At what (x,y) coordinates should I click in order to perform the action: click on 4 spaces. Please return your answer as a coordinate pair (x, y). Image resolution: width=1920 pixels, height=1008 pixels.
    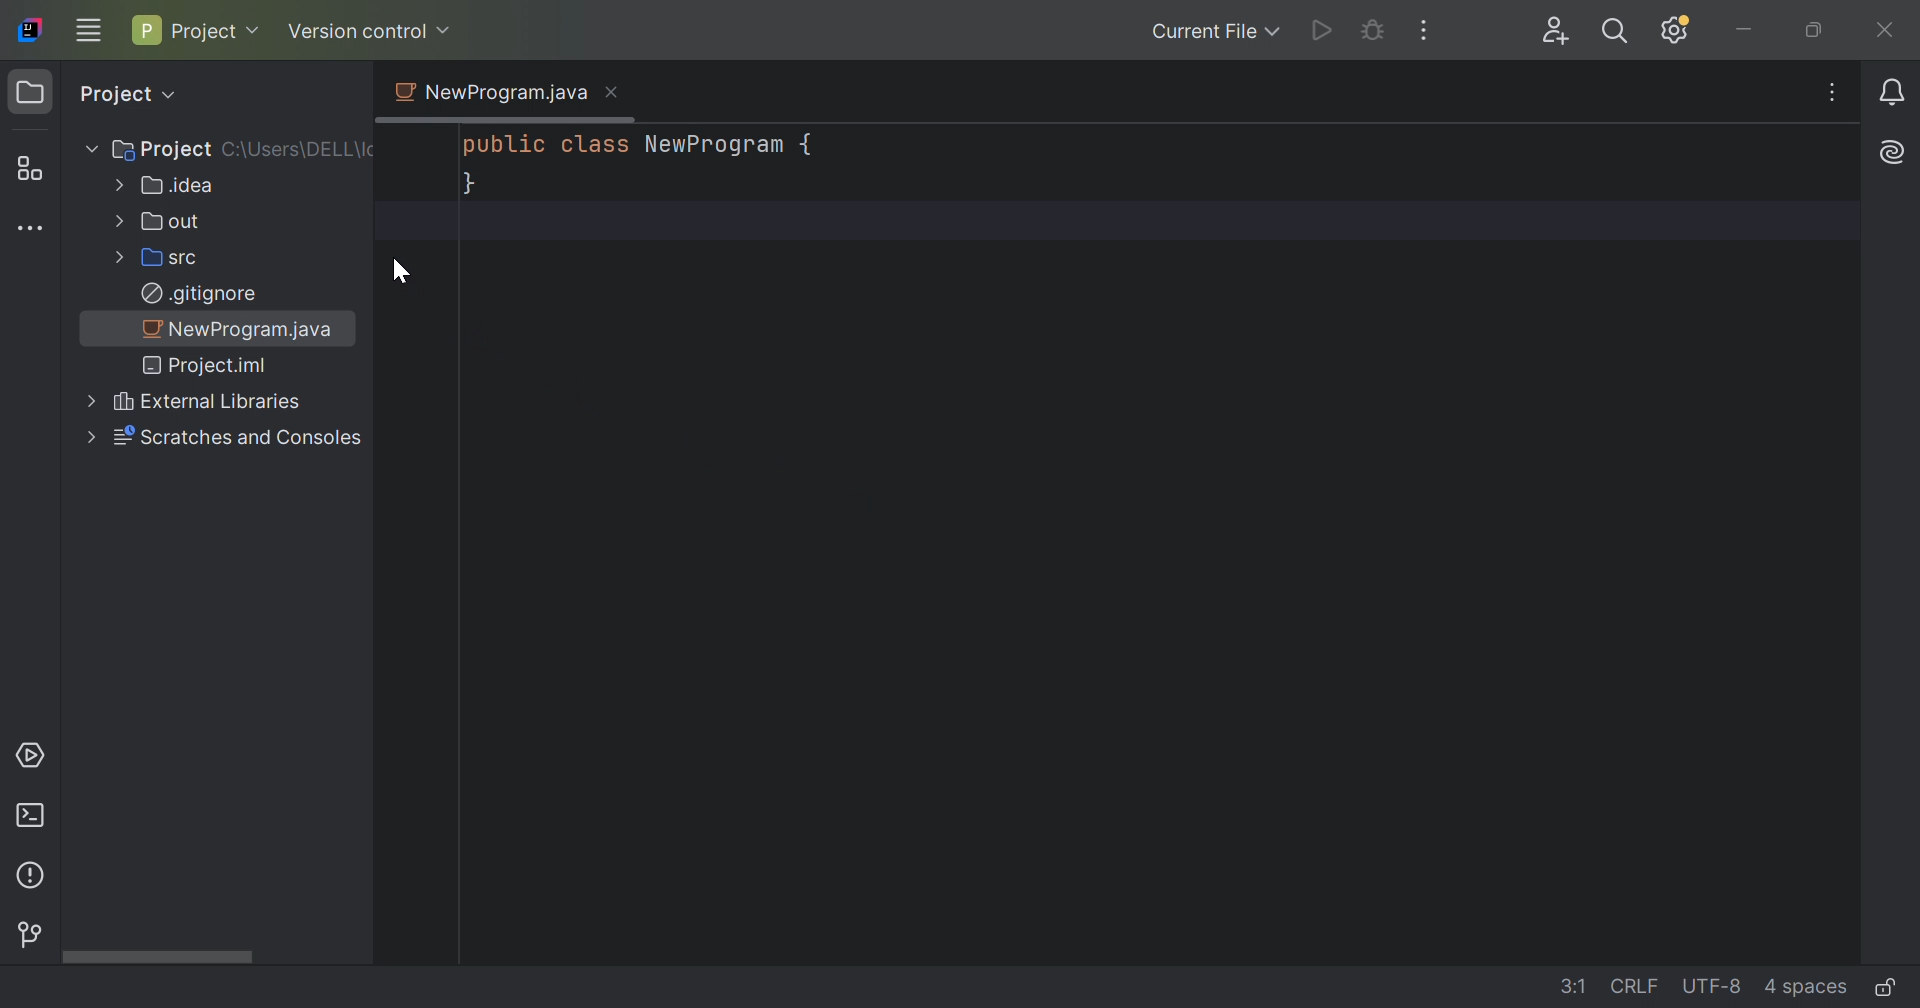
    Looking at the image, I should click on (1803, 984).